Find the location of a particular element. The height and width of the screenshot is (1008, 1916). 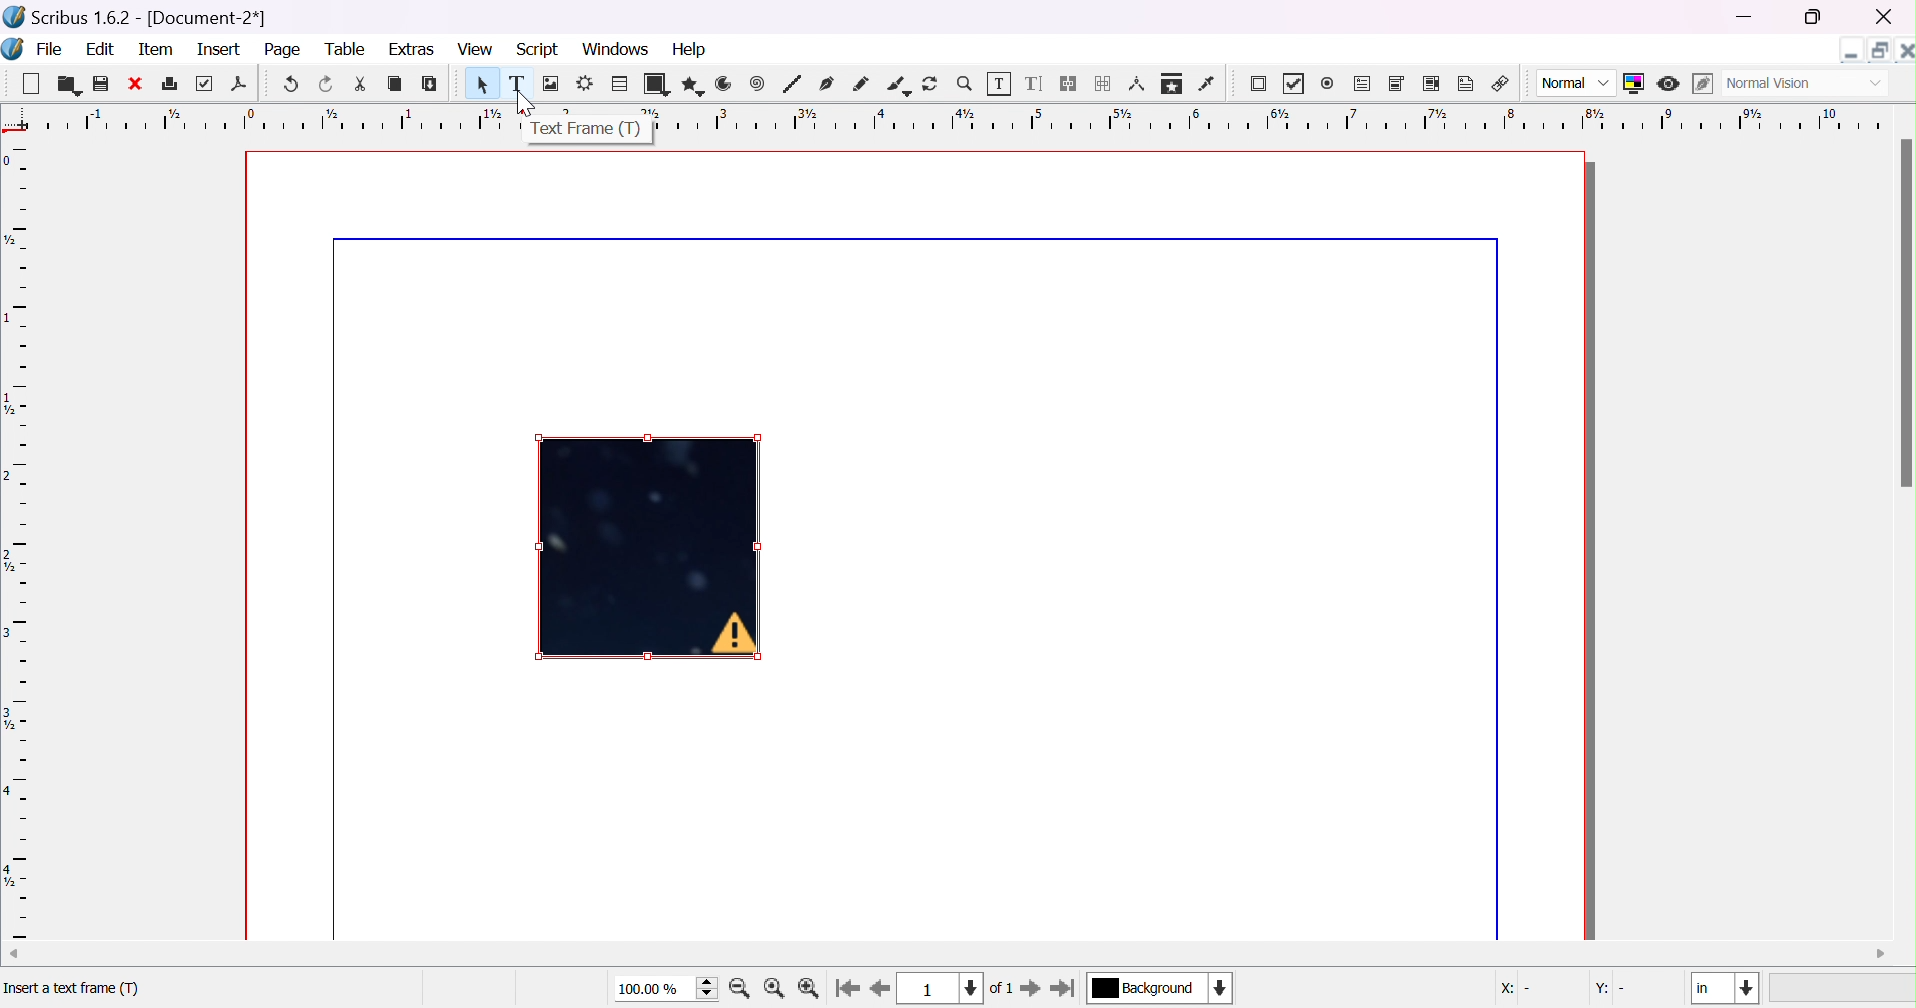

select item is located at coordinates (484, 86).